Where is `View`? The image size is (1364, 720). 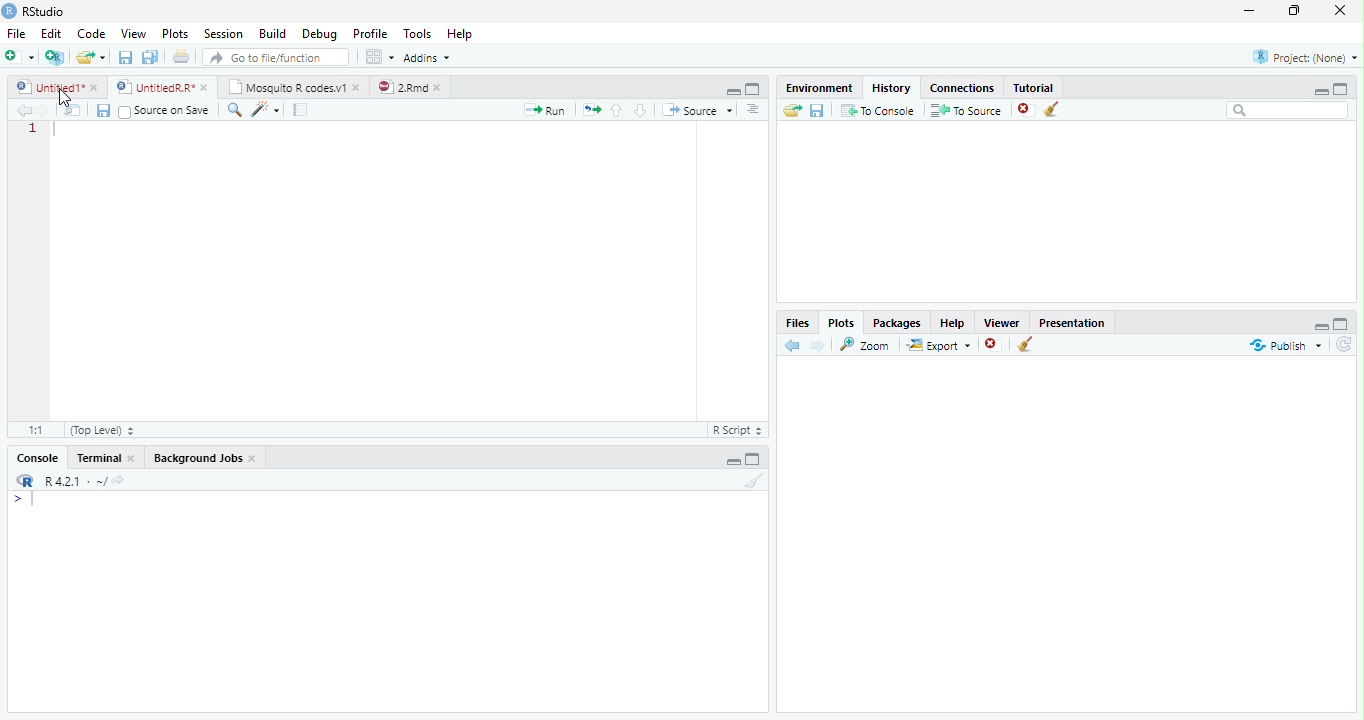 View is located at coordinates (132, 32).